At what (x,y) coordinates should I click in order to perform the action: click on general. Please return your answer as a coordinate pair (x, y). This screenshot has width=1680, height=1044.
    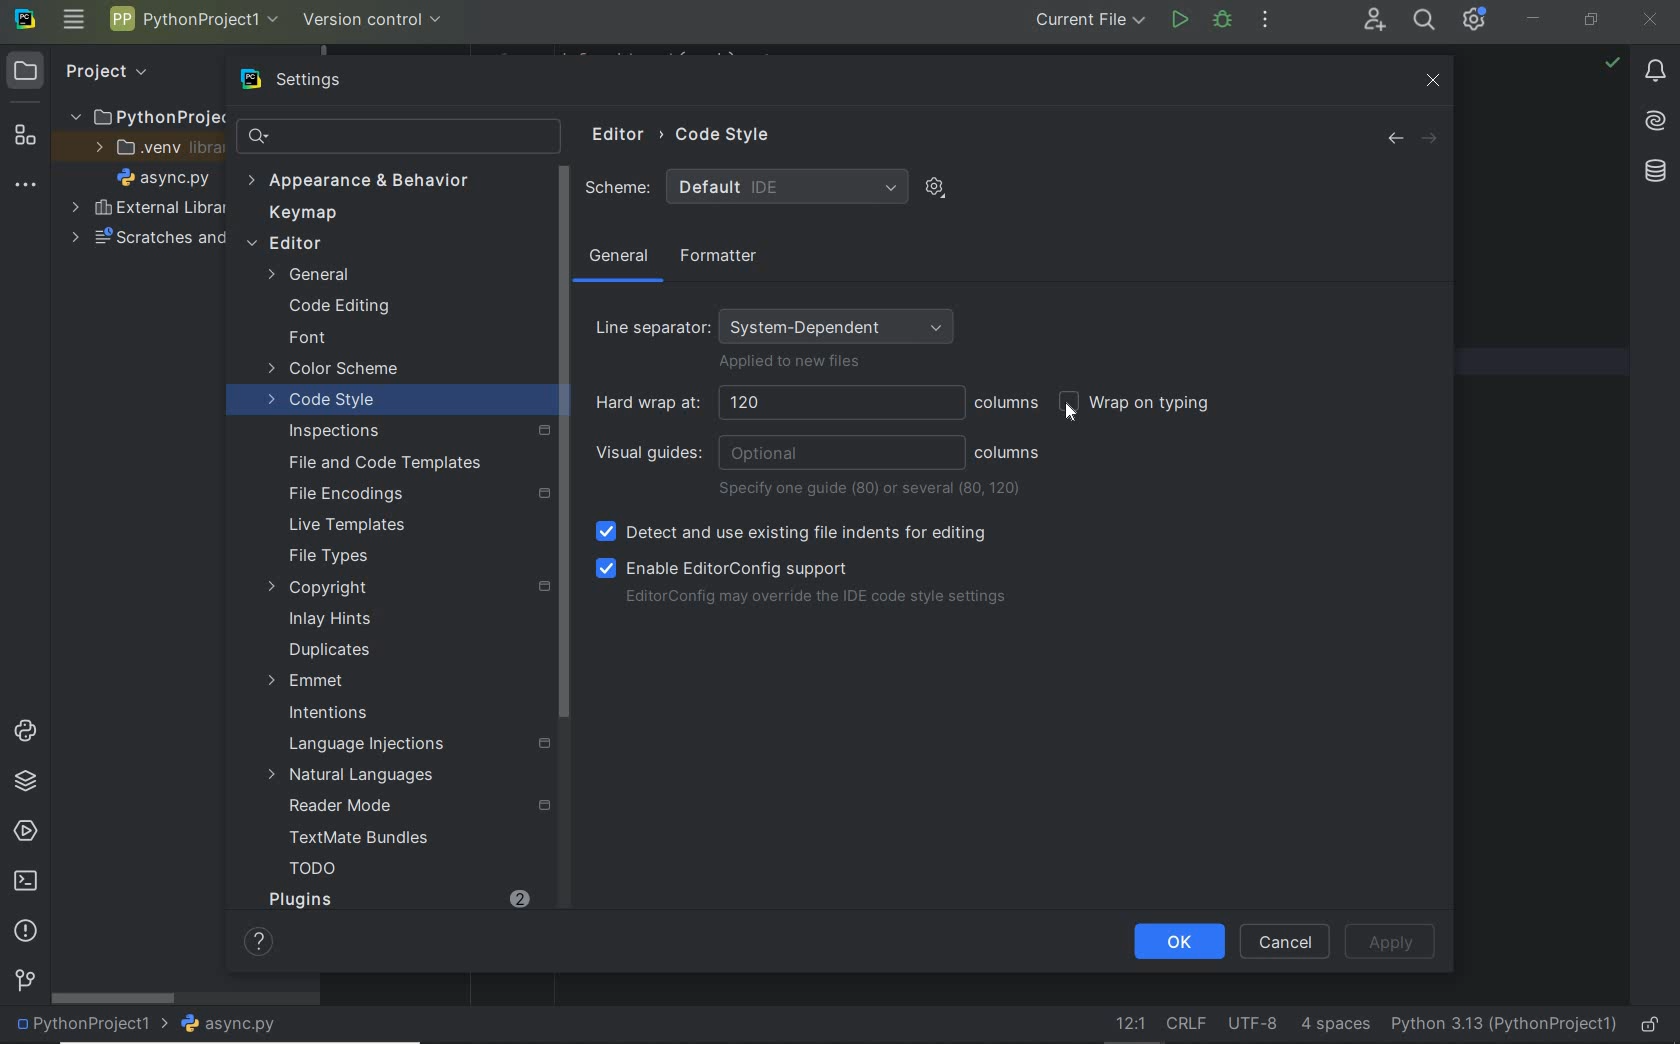
    Looking at the image, I should click on (619, 260).